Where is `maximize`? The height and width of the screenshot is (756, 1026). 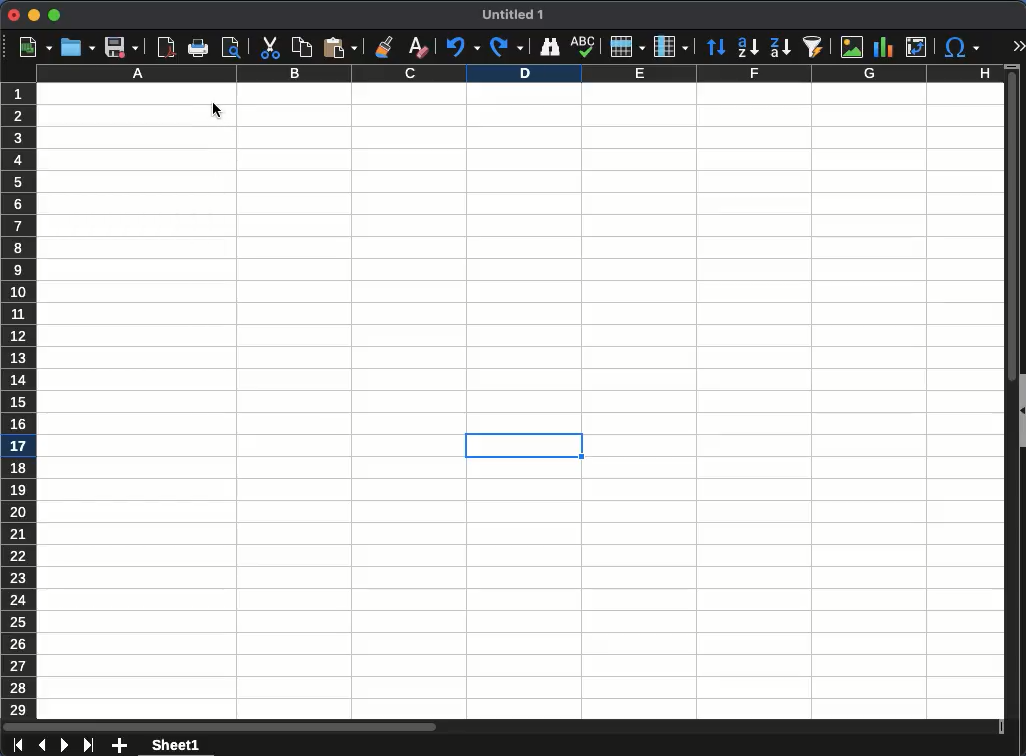
maximize is located at coordinates (55, 17).